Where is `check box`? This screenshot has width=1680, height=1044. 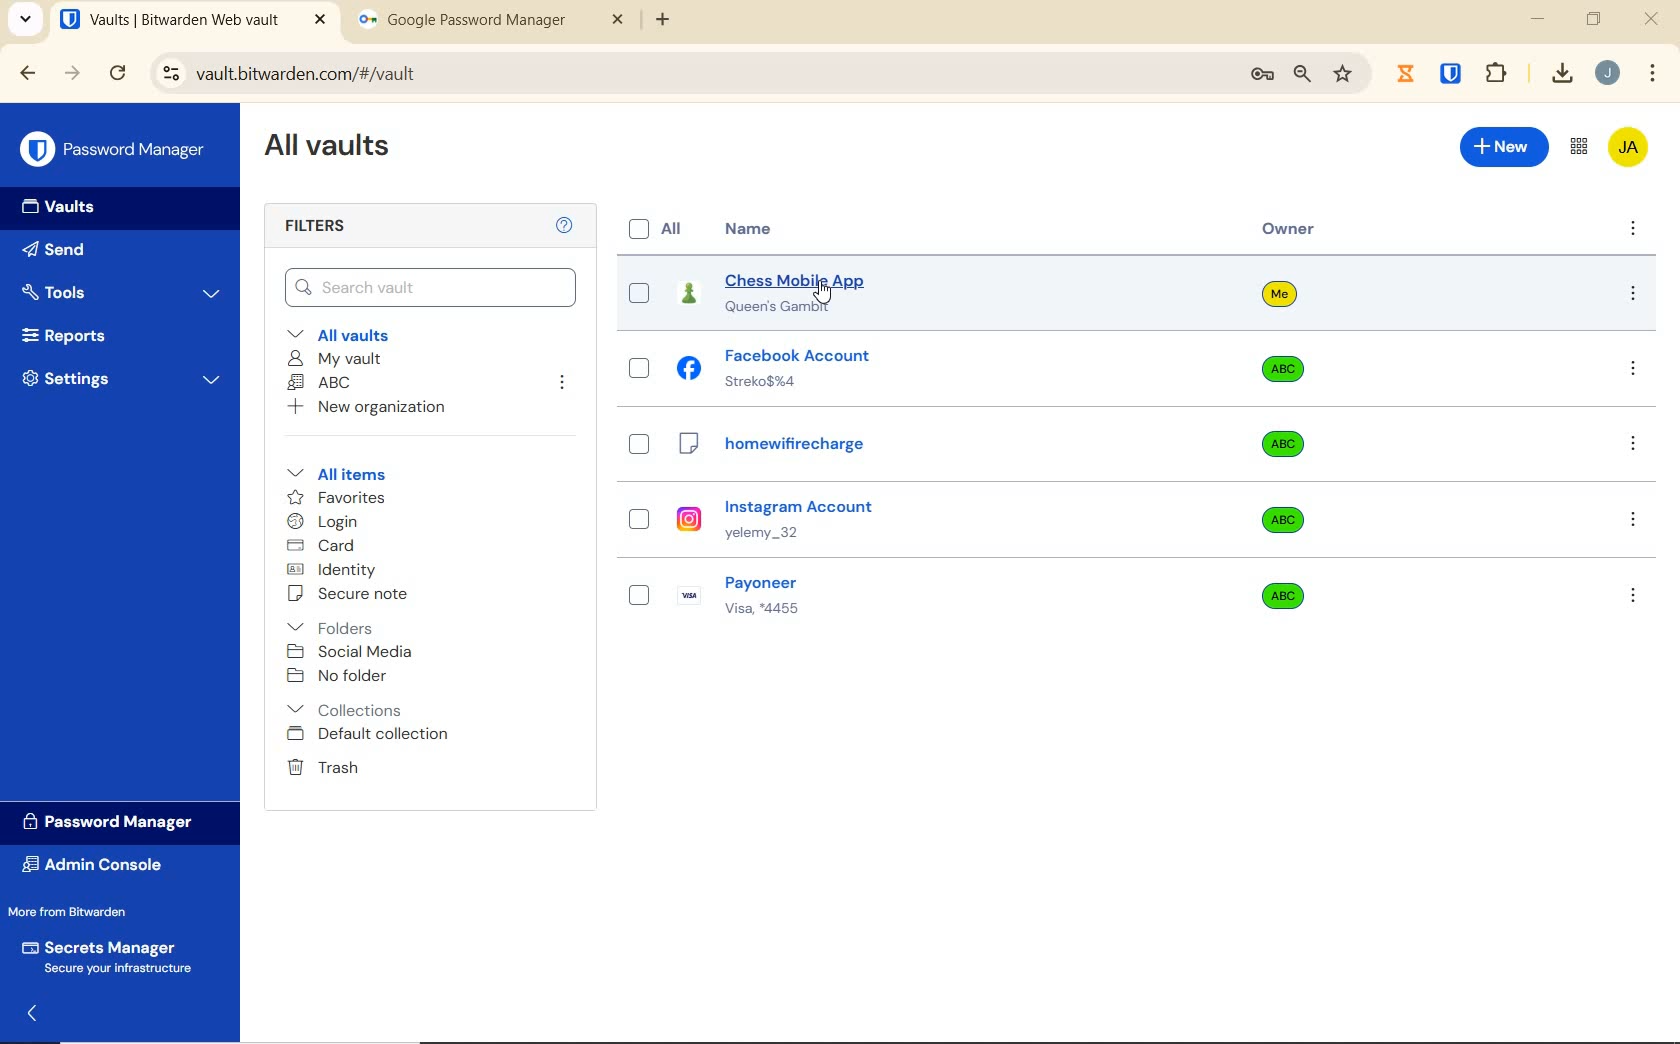 check box is located at coordinates (635, 512).